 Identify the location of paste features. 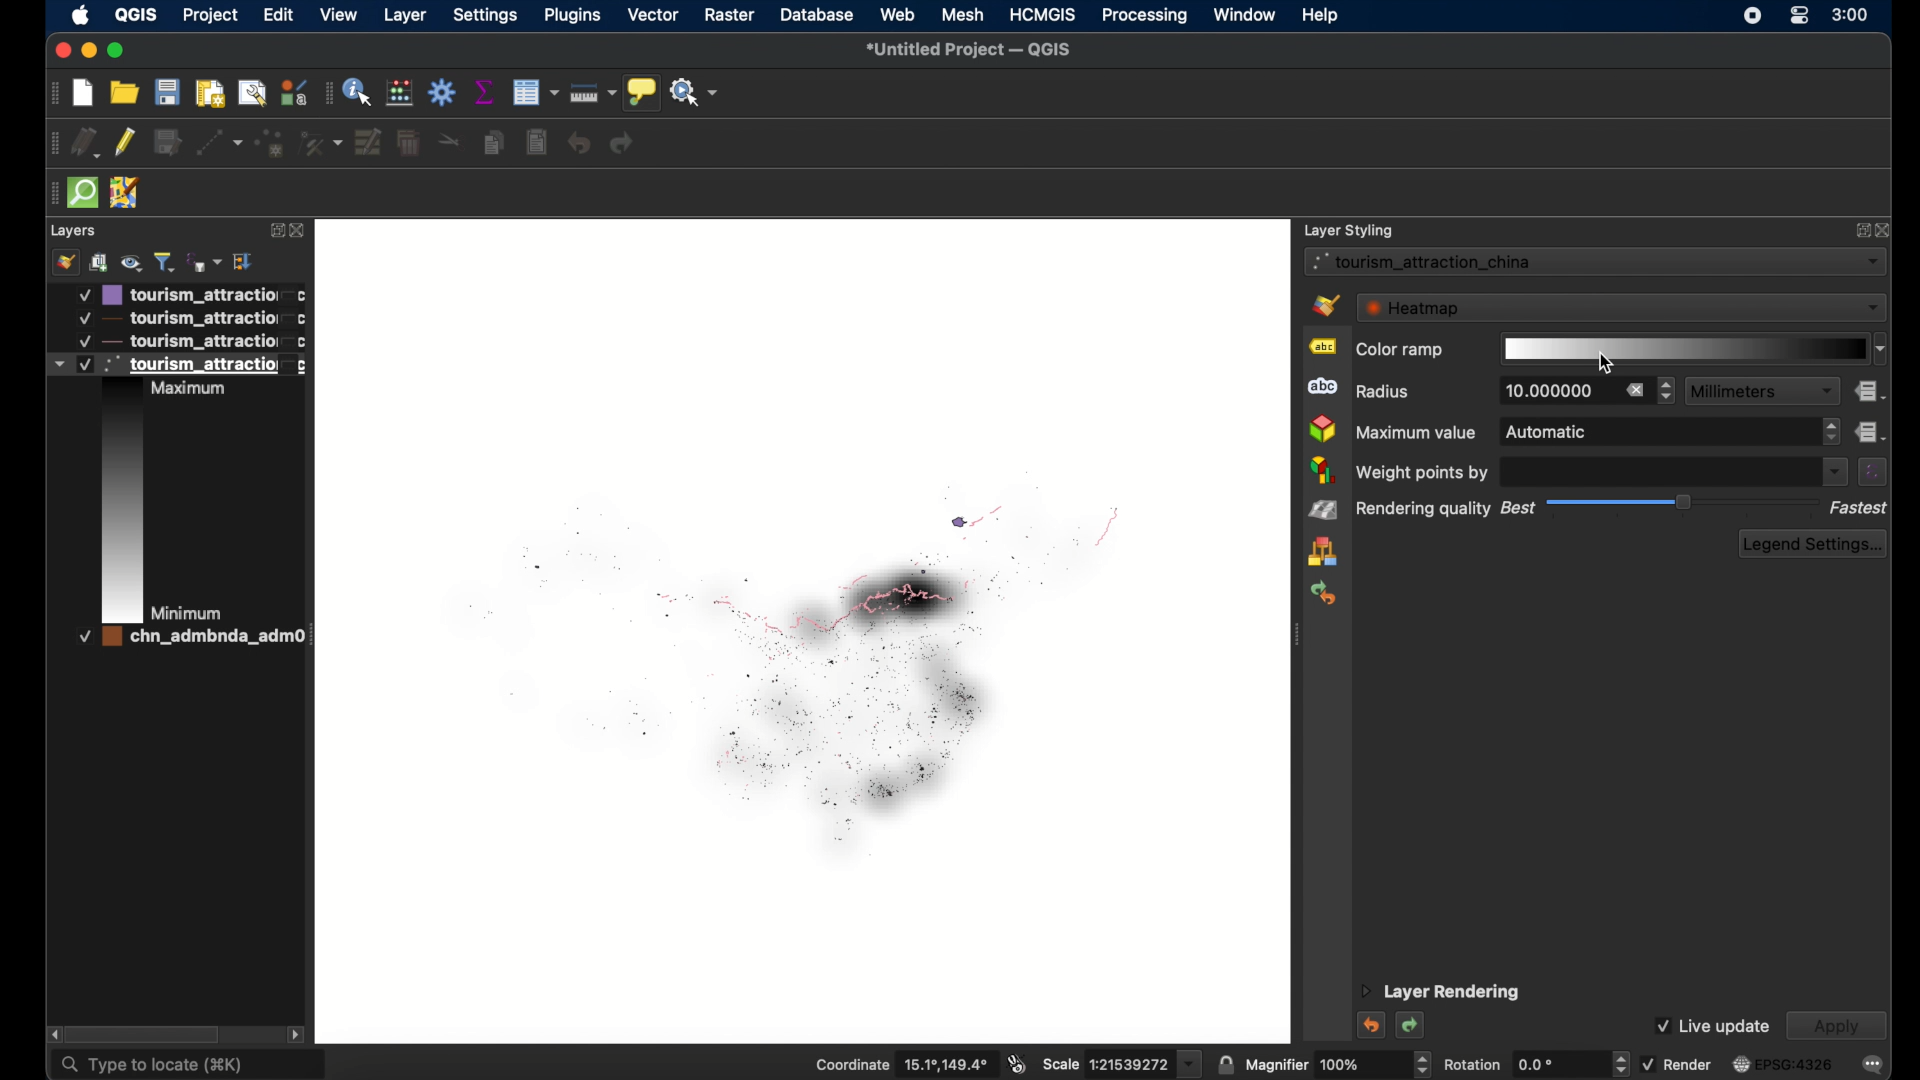
(536, 142).